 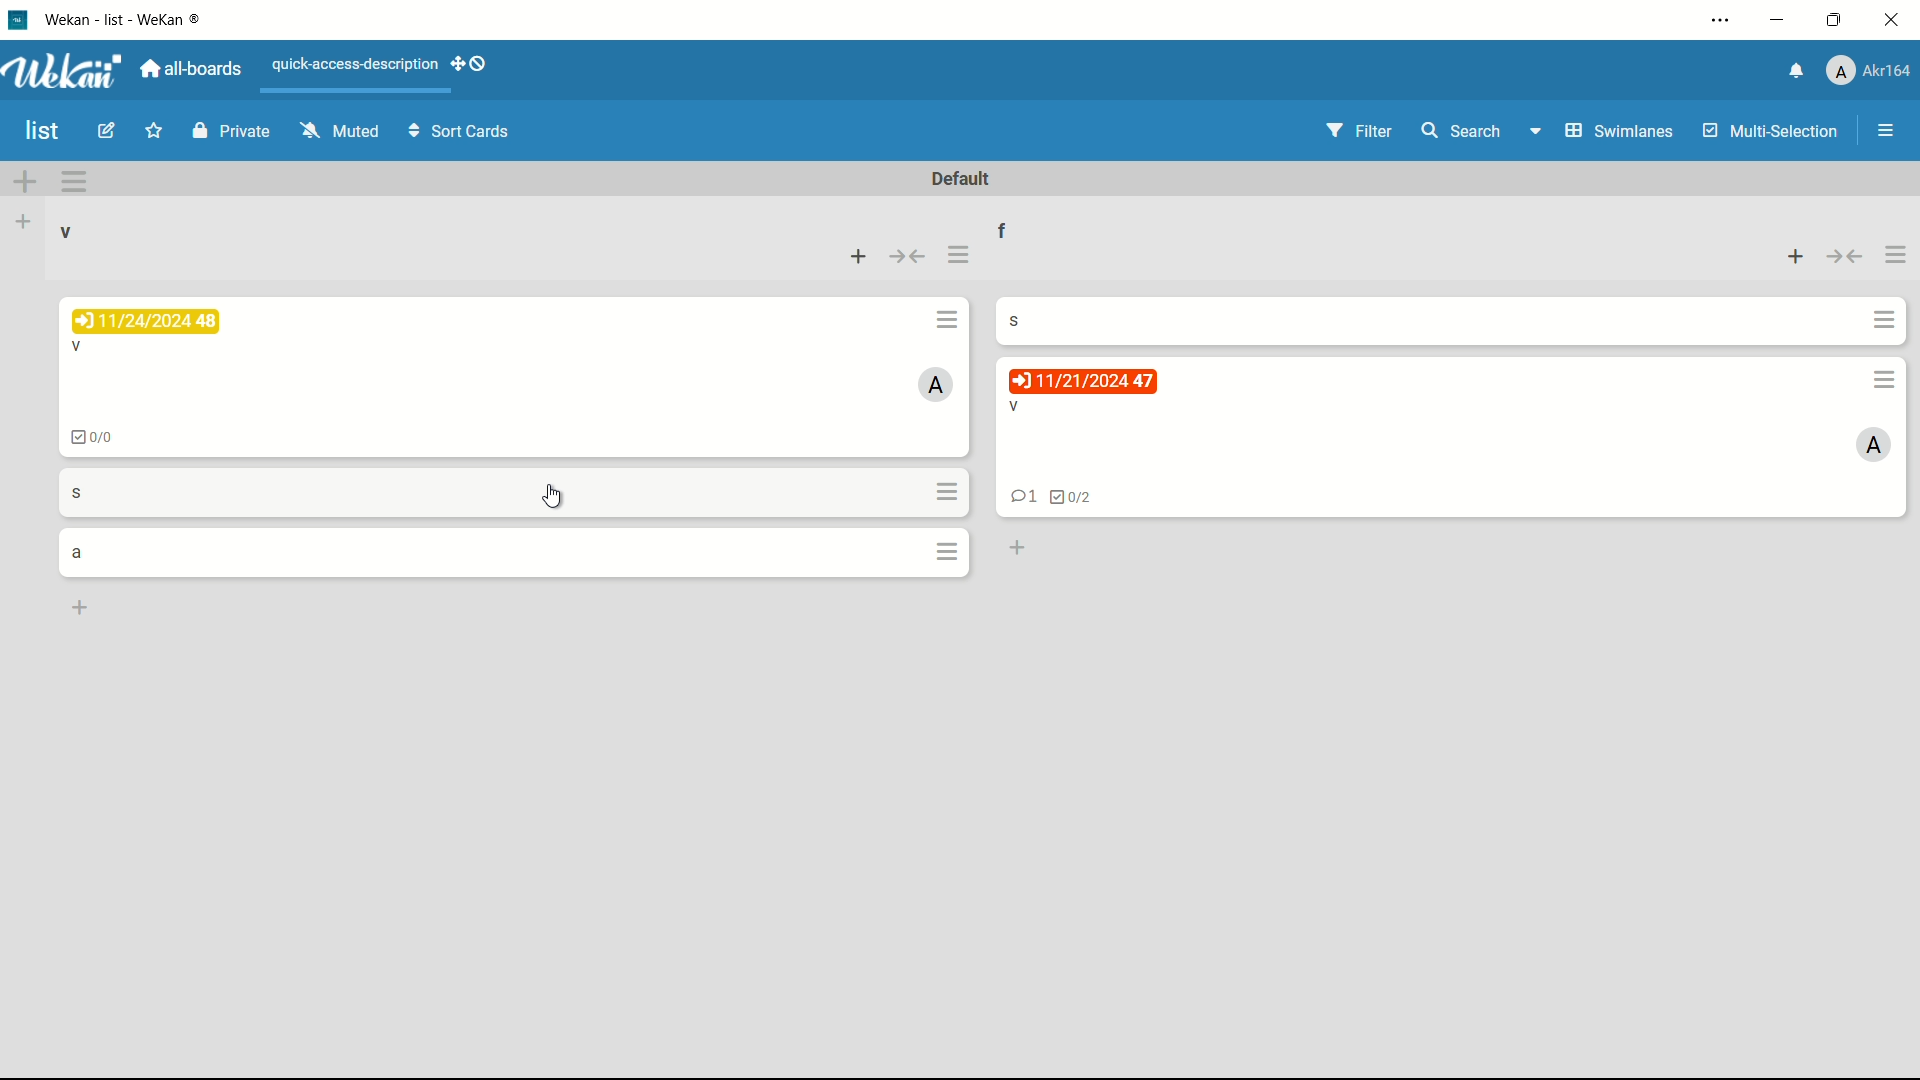 What do you see at coordinates (1871, 69) in the screenshot?
I see `profile` at bounding box center [1871, 69].